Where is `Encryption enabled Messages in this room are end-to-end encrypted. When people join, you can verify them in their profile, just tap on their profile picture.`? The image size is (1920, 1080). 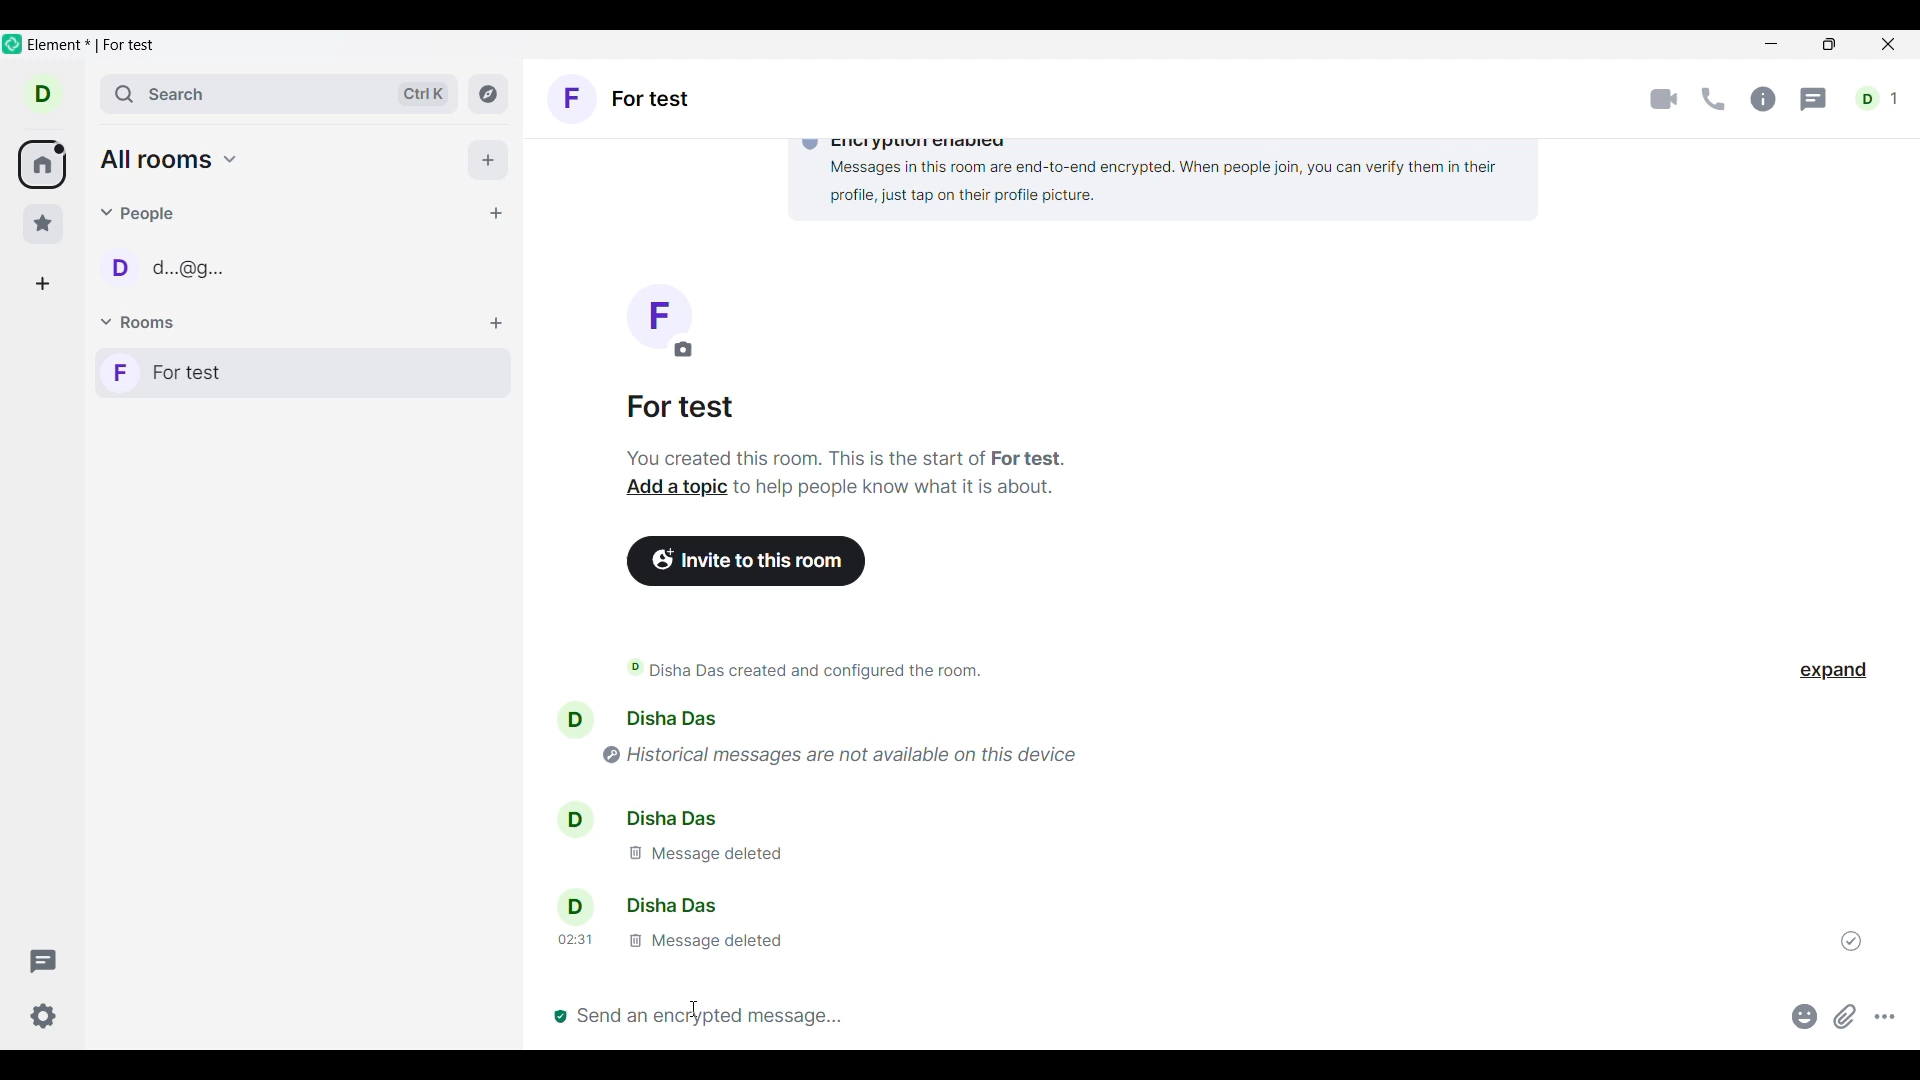
Encryption enabled Messages in this room are end-to-end encrypted. When people join, you can verify them in their profile, just tap on their profile picture. is located at coordinates (1155, 173).